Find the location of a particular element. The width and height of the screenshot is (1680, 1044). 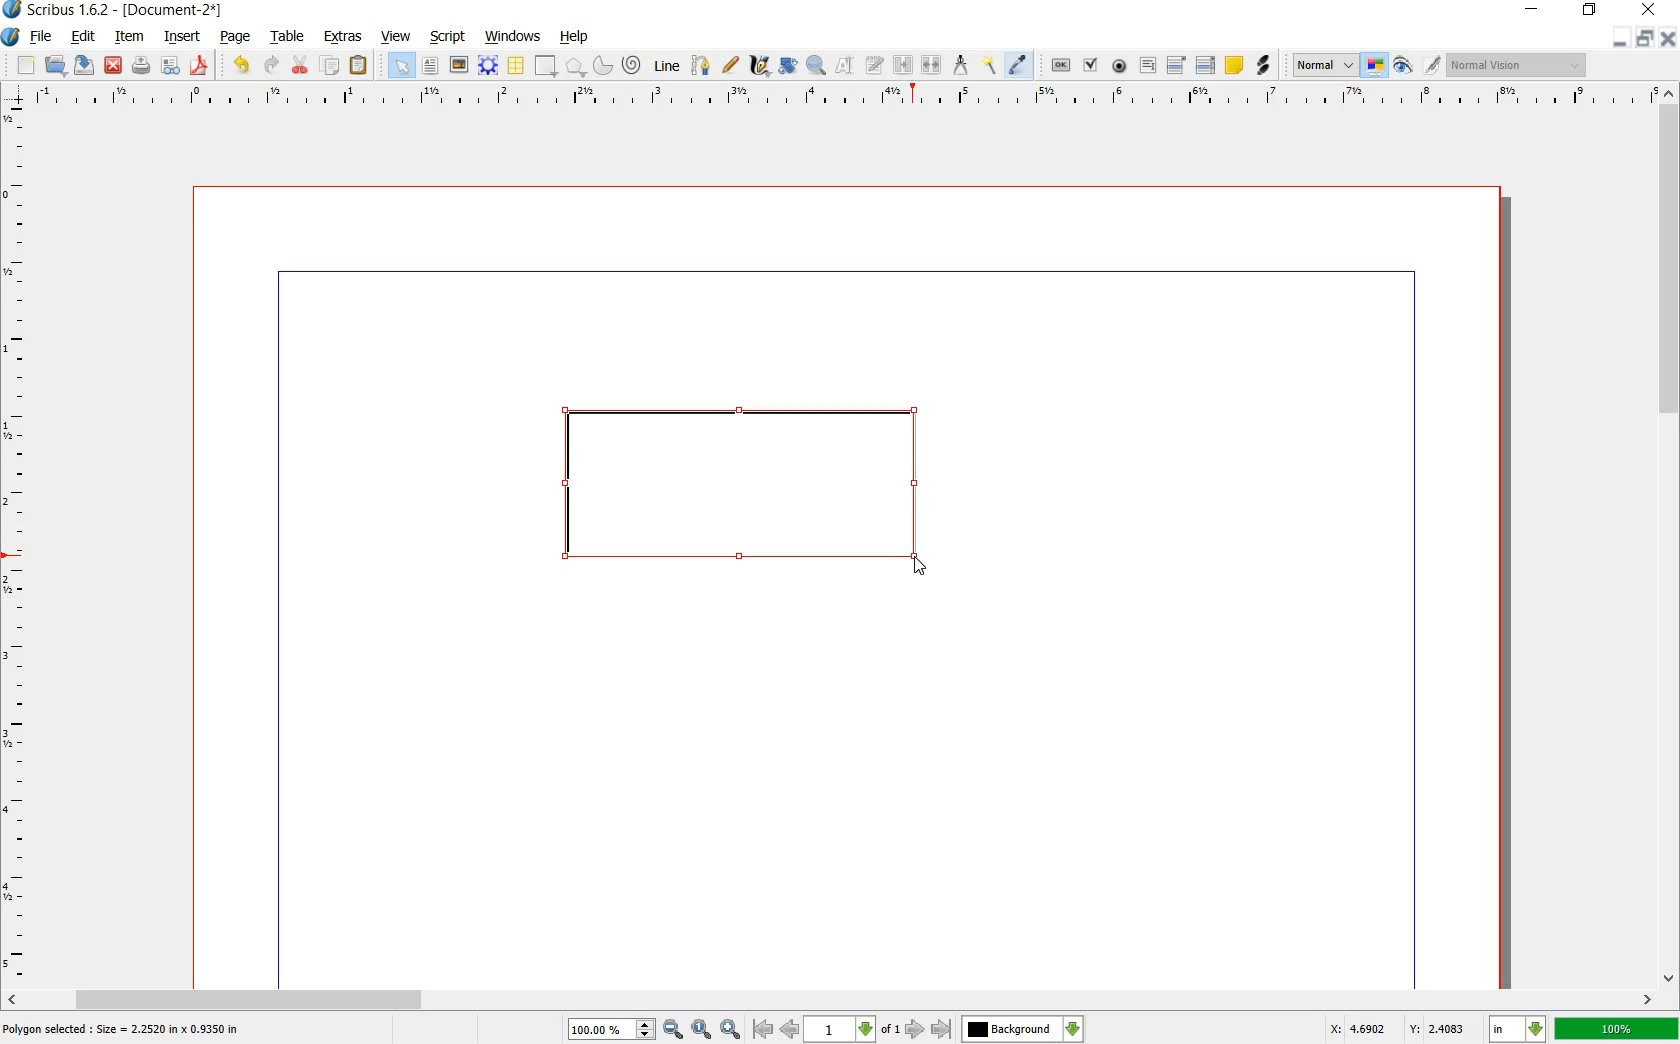

IMAGE is located at coordinates (459, 64).